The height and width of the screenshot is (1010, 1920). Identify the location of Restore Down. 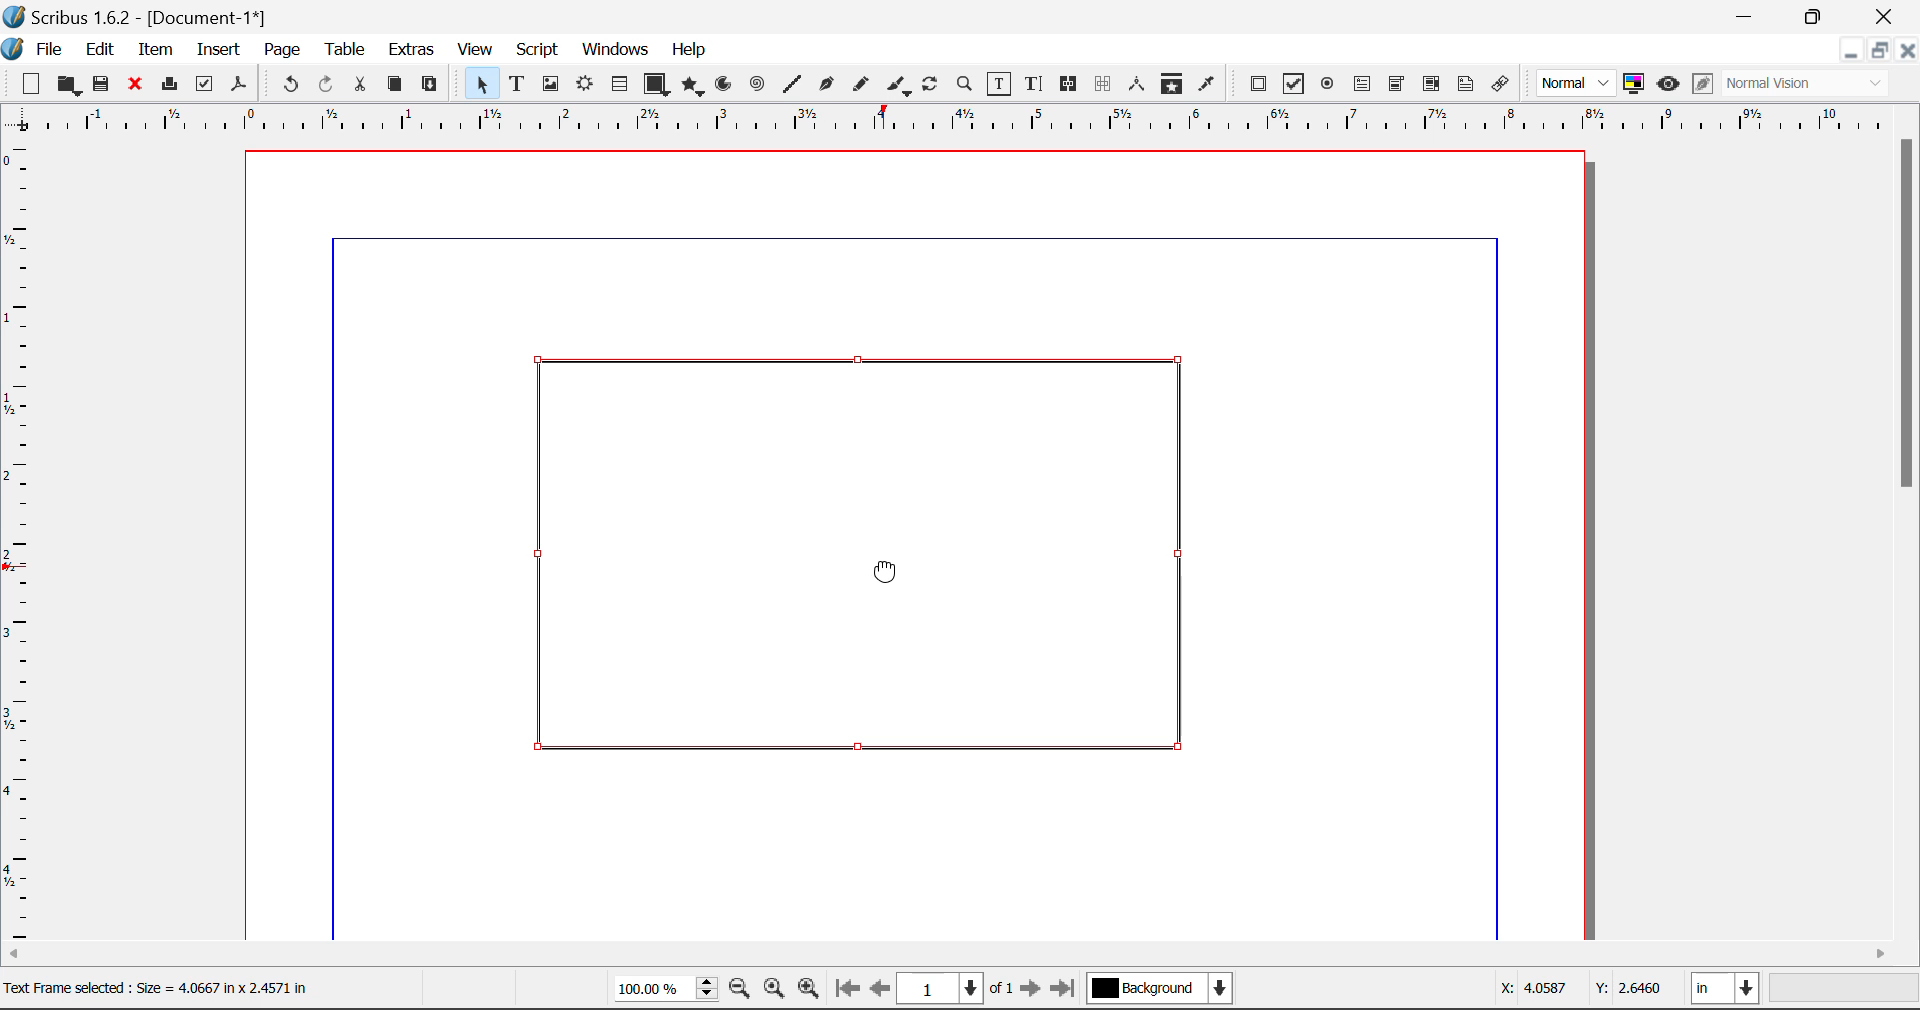
(1850, 50).